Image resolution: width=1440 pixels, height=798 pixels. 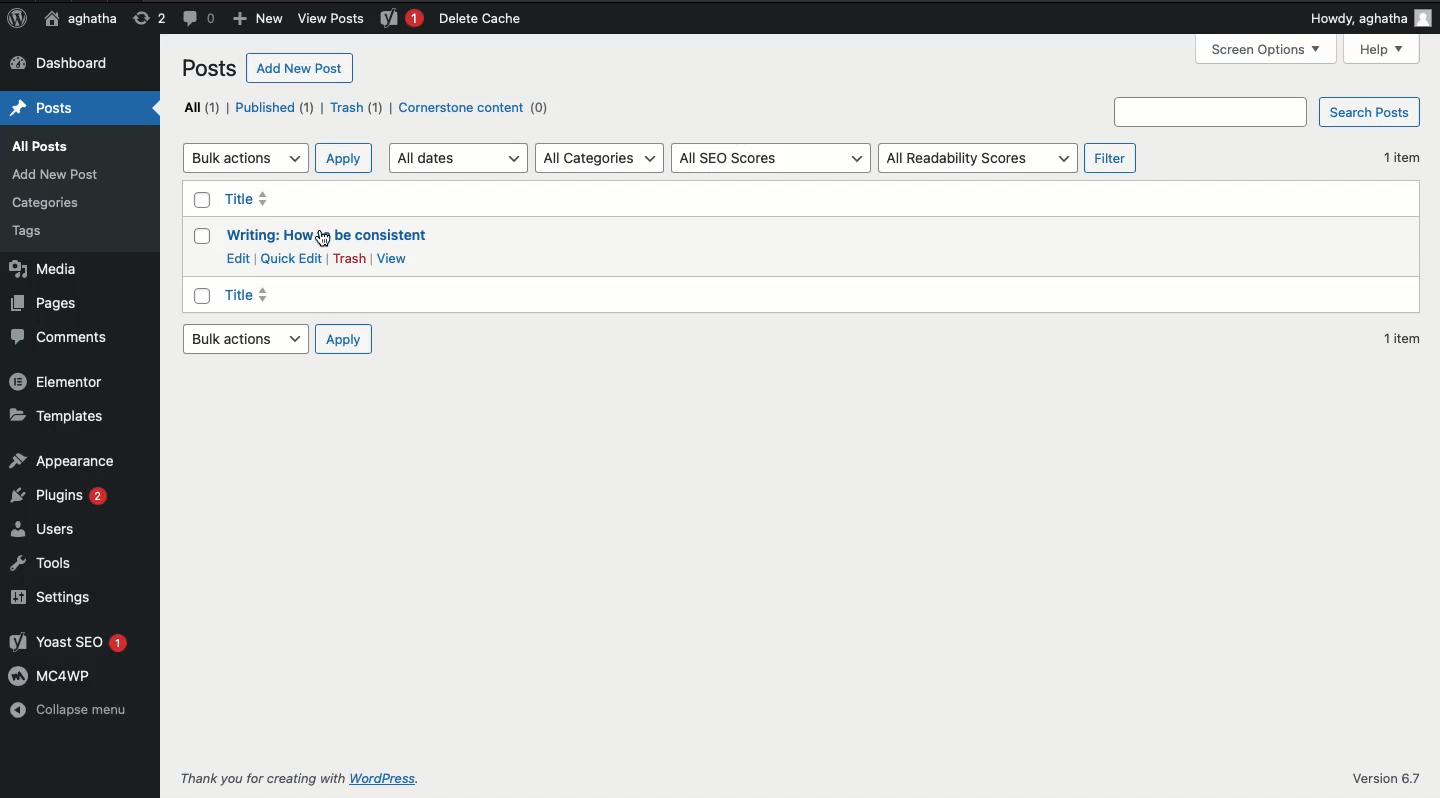 I want to click on Search posts, so click(x=1268, y=111).